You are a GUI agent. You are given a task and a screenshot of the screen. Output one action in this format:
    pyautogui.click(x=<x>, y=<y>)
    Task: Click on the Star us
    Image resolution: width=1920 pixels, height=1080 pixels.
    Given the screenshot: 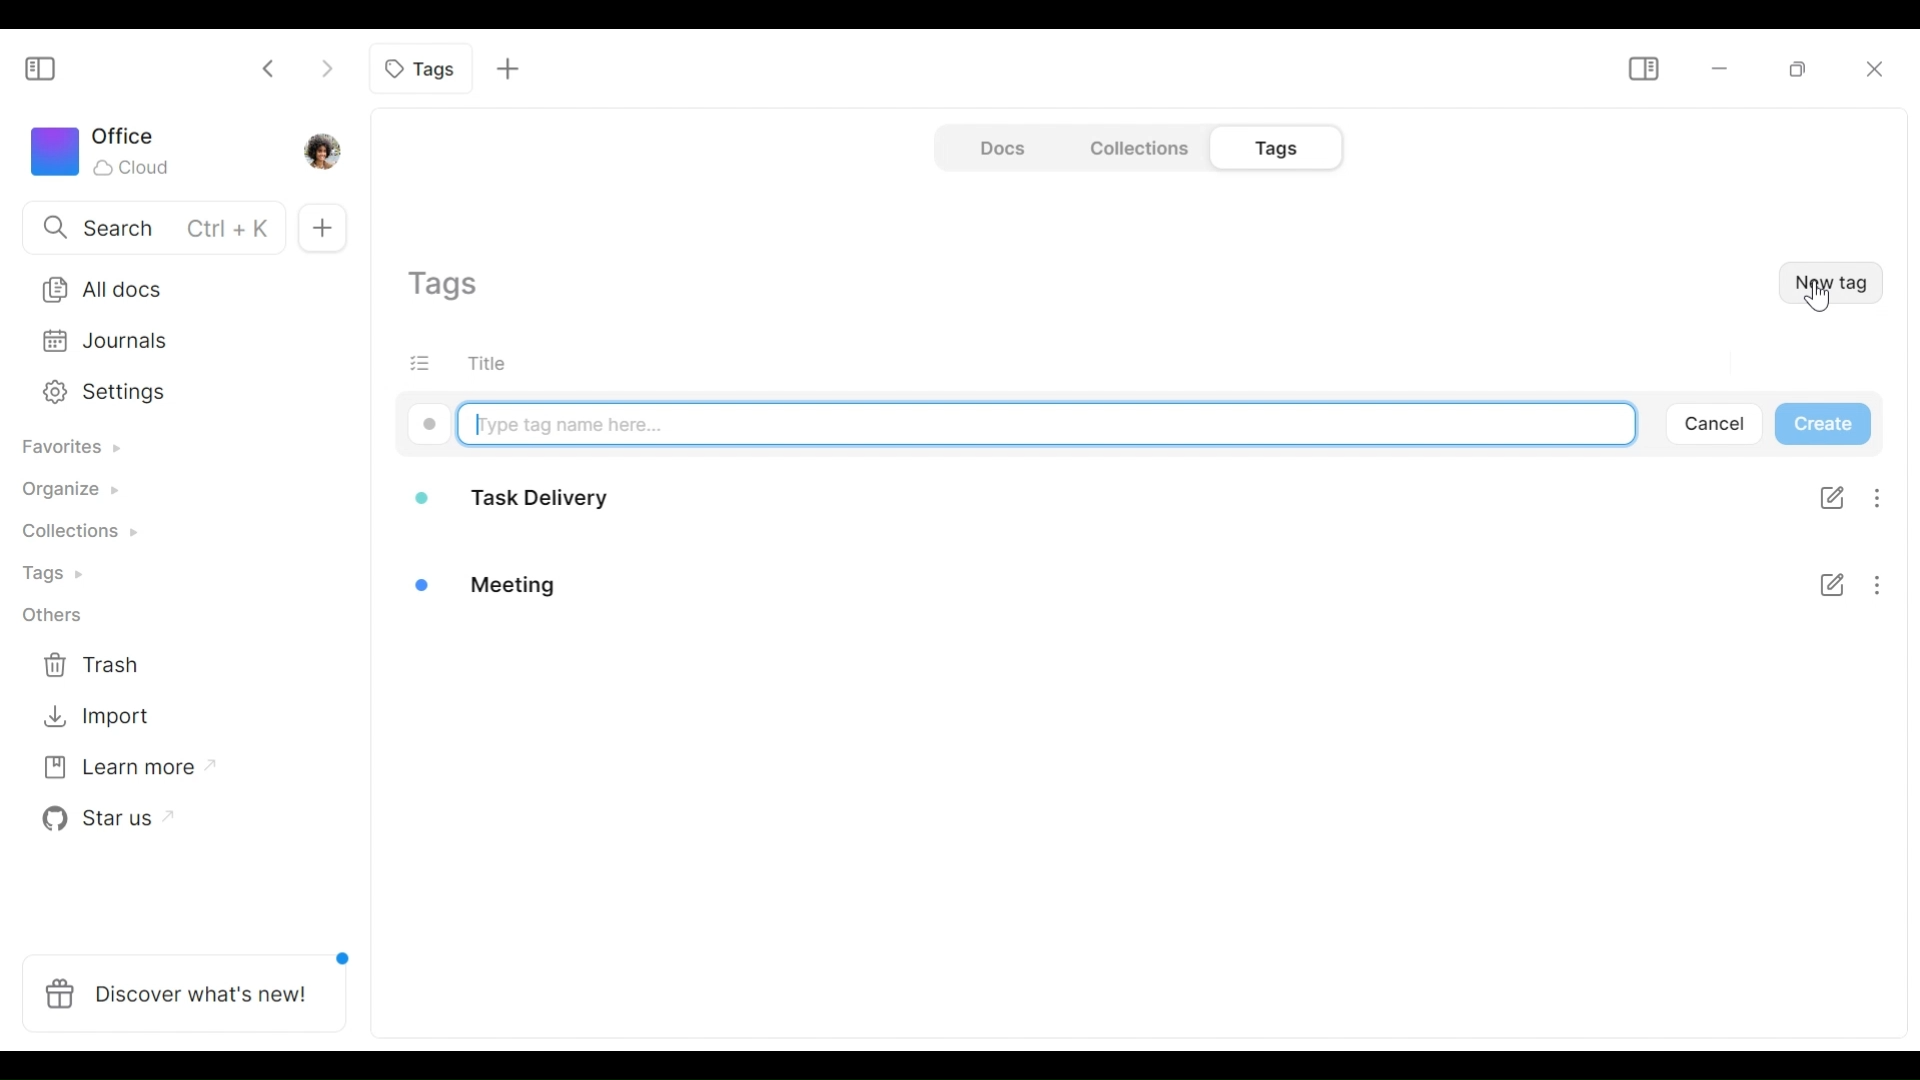 What is the action you would take?
    pyautogui.click(x=106, y=820)
    